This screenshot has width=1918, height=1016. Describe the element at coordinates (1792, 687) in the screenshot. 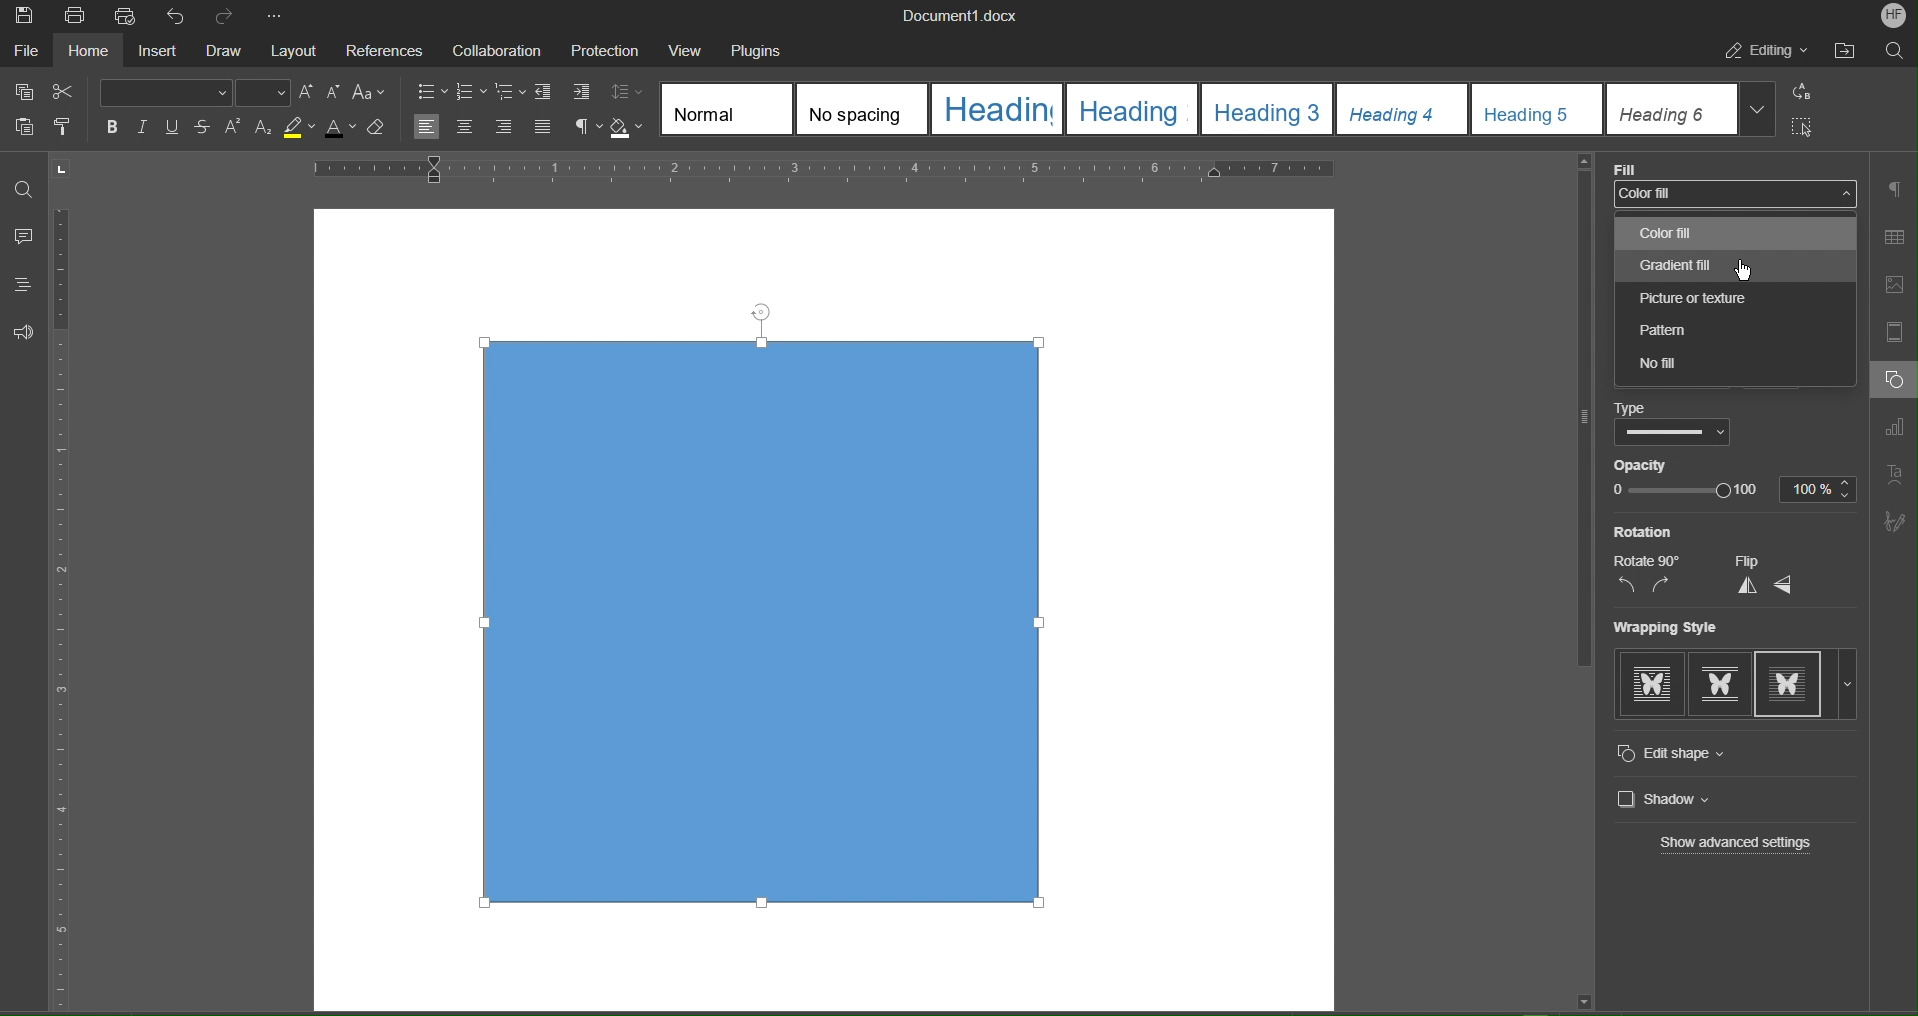

I see `Wrapping StylesTight wrapping` at that location.